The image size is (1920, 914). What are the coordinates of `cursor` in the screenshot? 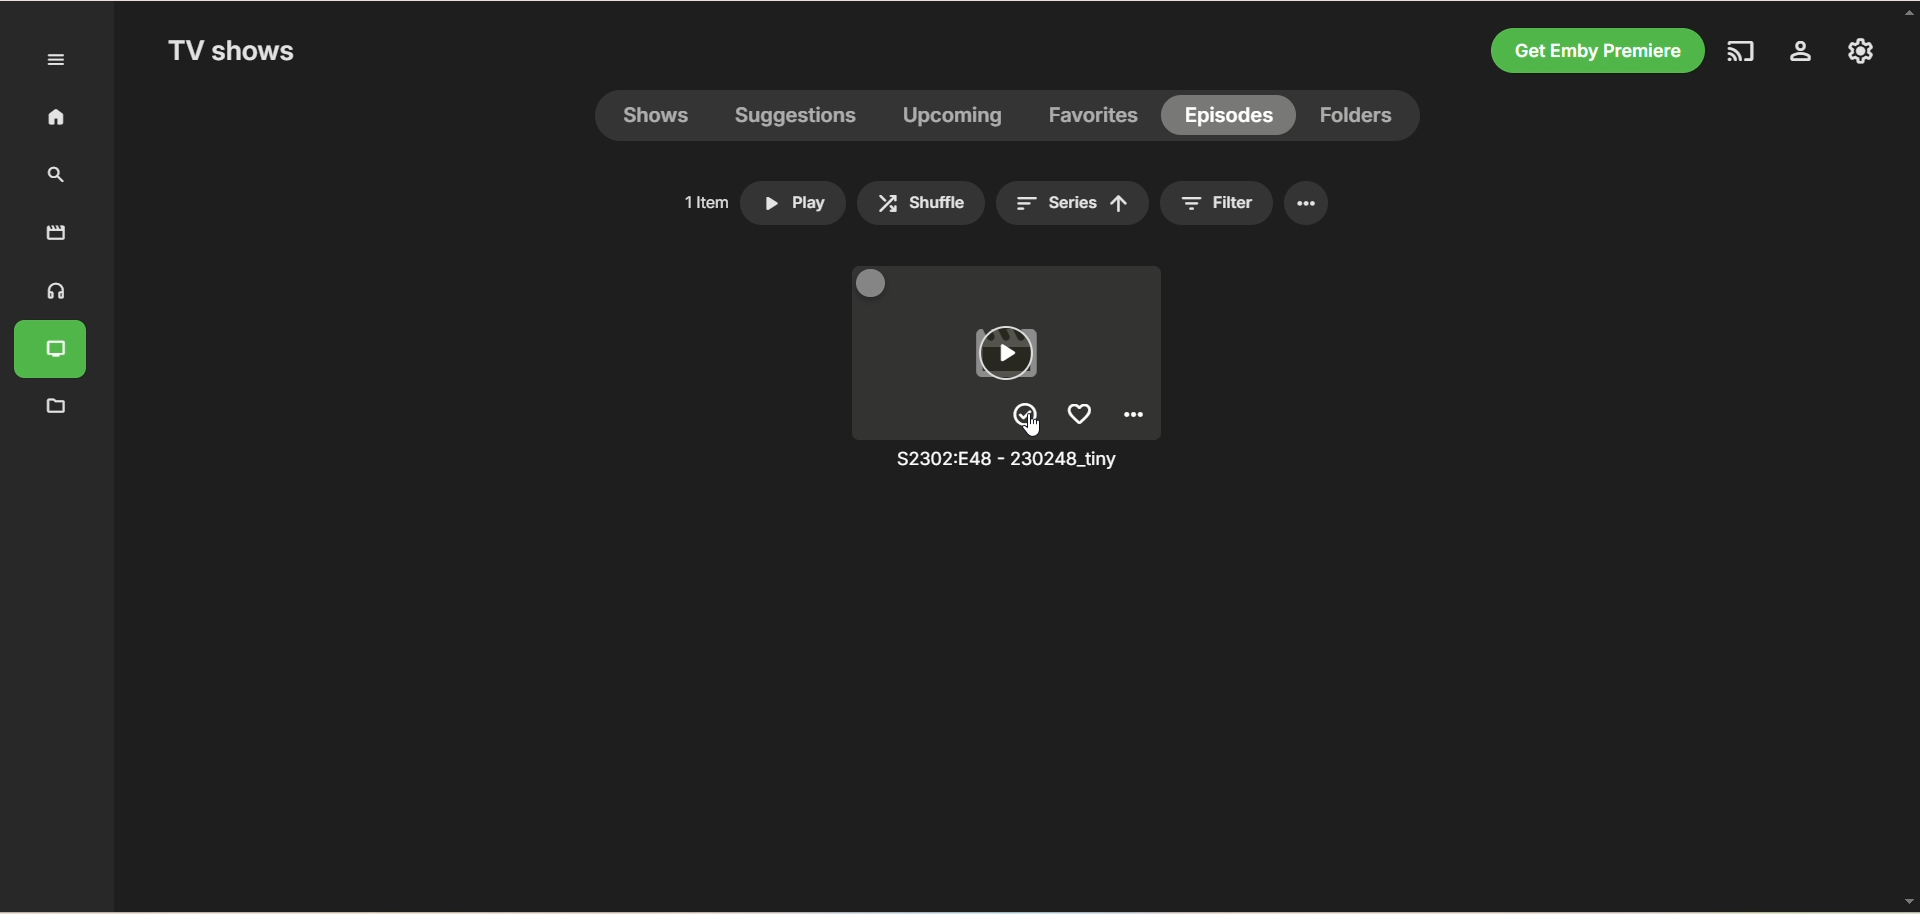 It's located at (1034, 425).